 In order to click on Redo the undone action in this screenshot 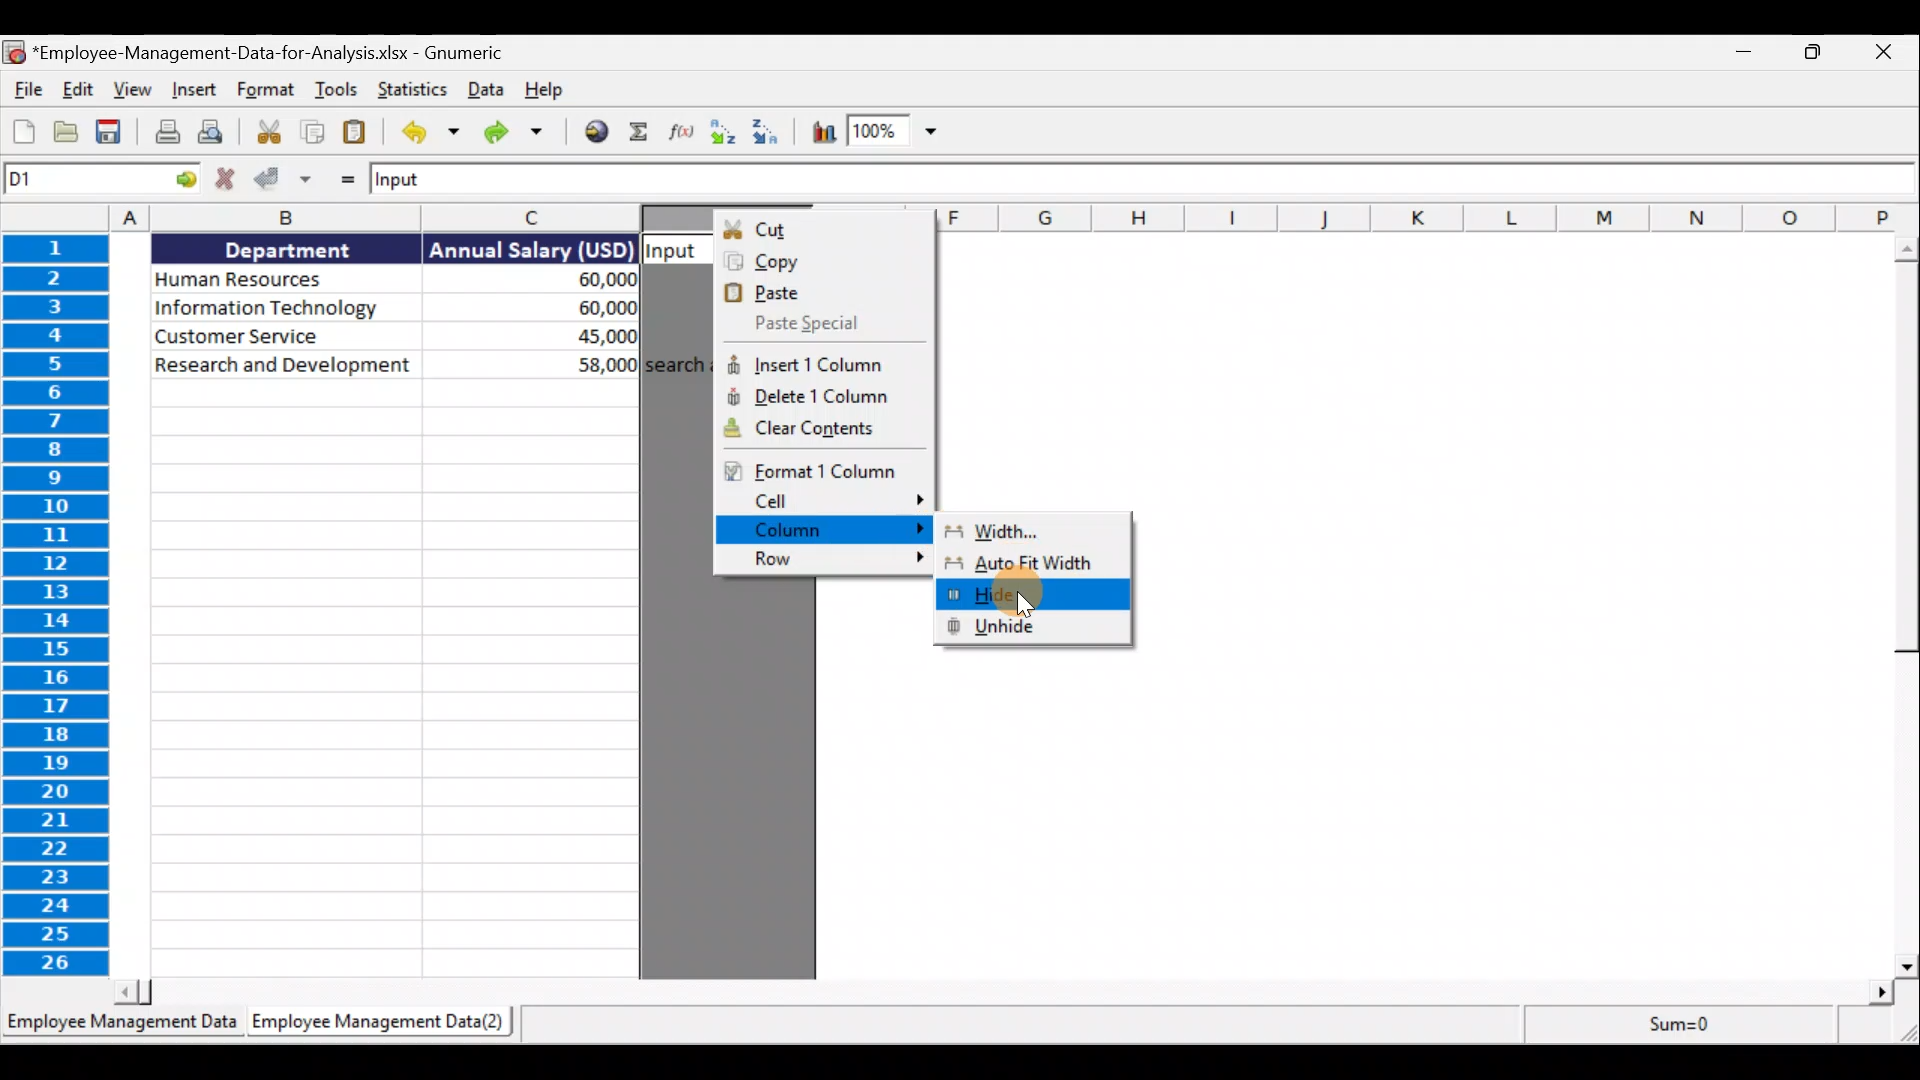, I will do `click(520, 132)`.